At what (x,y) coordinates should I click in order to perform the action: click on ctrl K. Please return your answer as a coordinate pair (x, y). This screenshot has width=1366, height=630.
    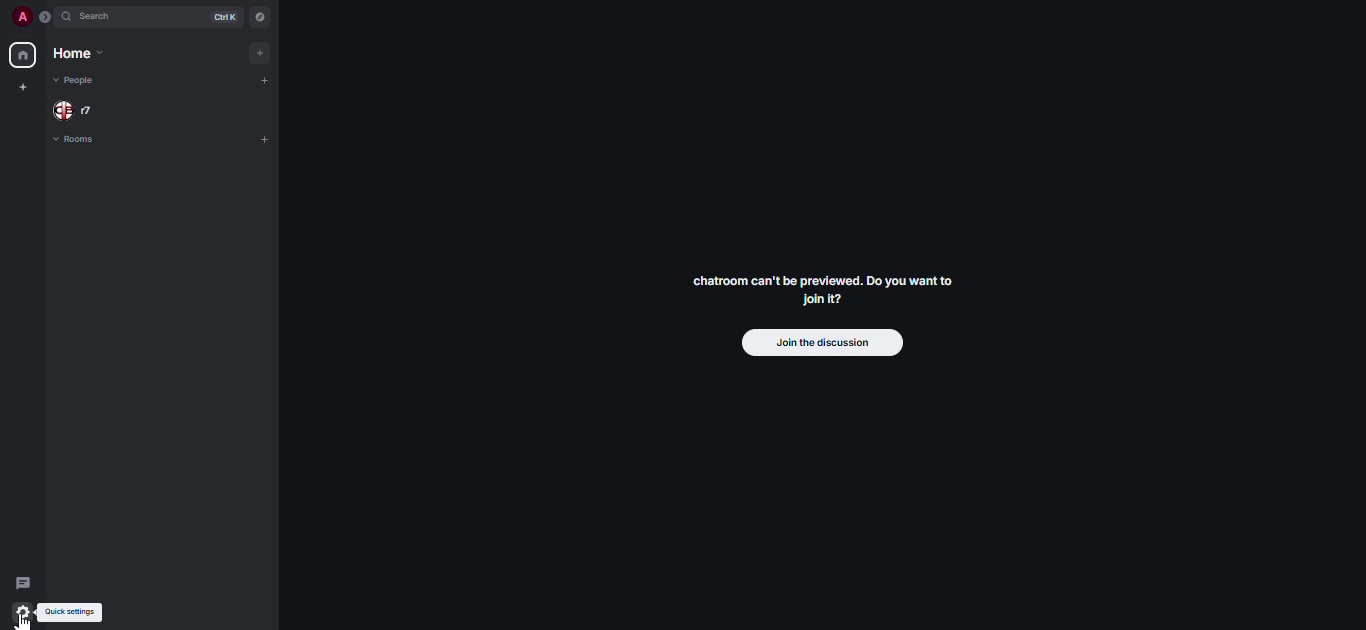
    Looking at the image, I should click on (224, 15).